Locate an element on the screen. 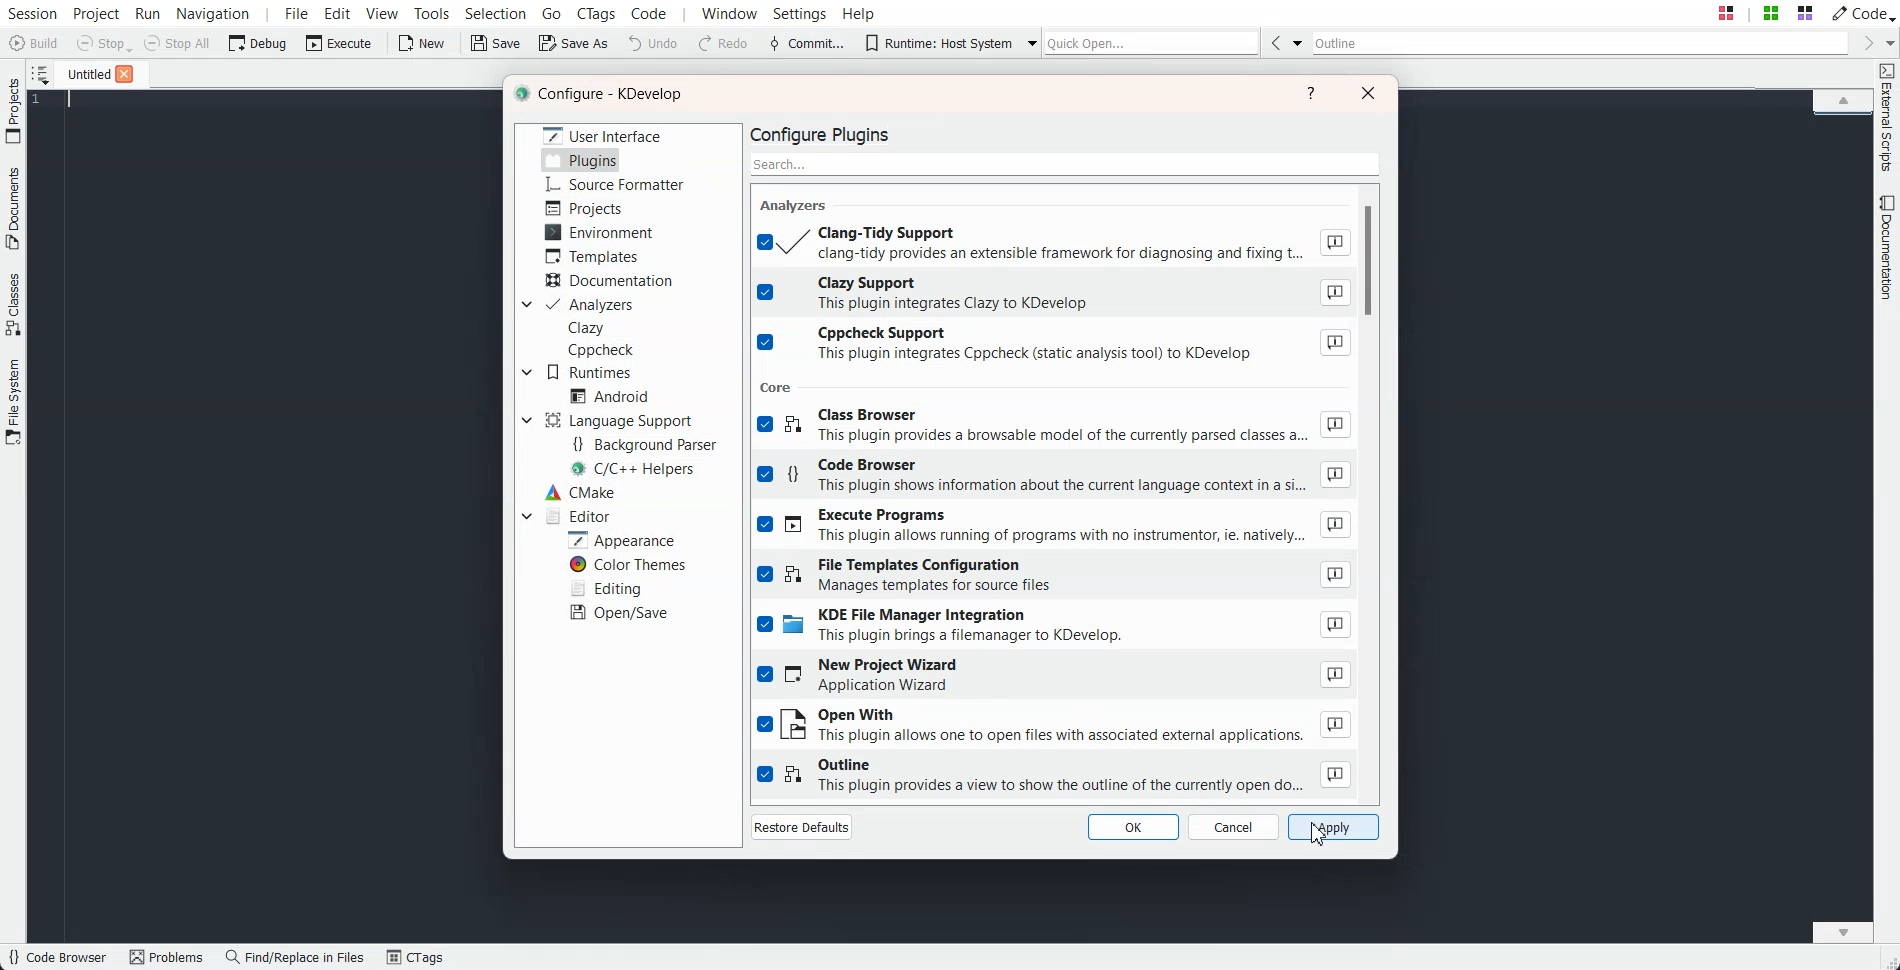 The height and width of the screenshot is (970, 1900). Outline is located at coordinates (1581, 43).